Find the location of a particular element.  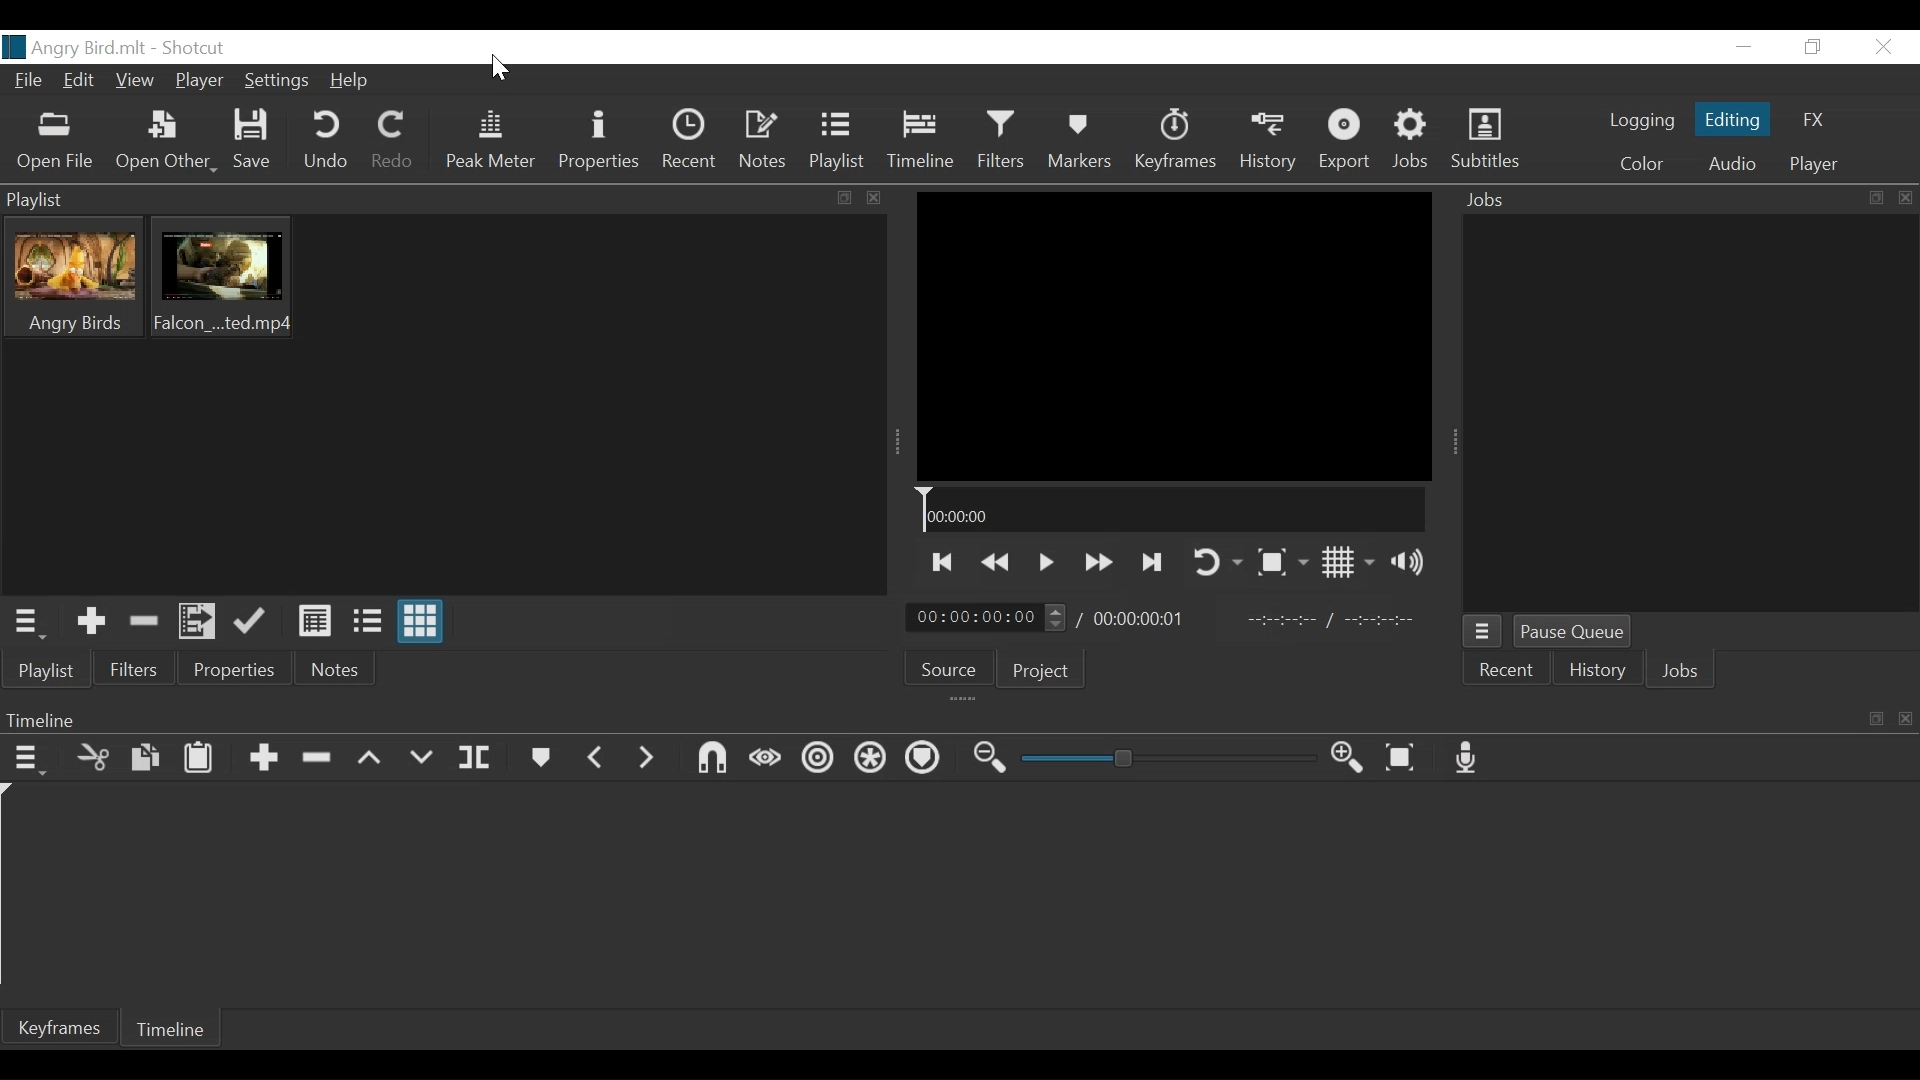

Paste is located at coordinates (201, 758).